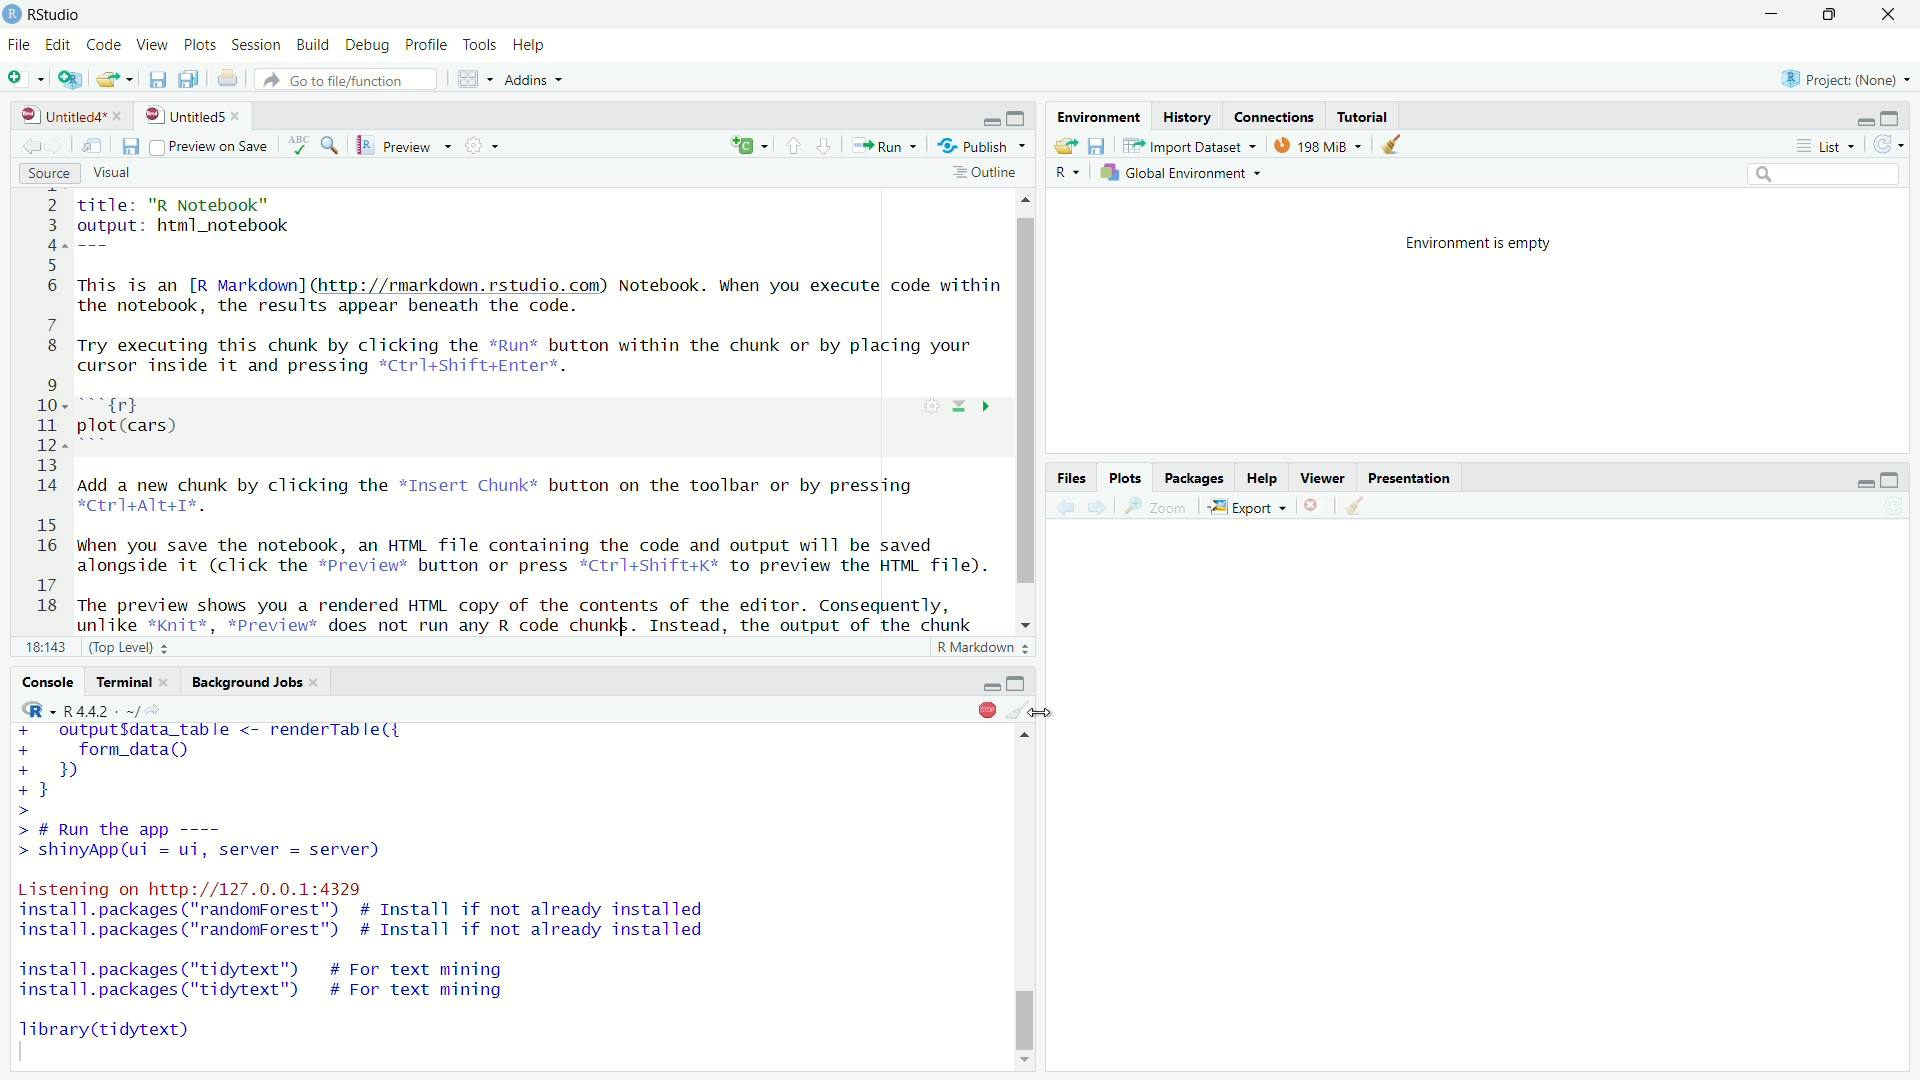  Describe the element at coordinates (1096, 508) in the screenshot. I see `move forward` at that location.